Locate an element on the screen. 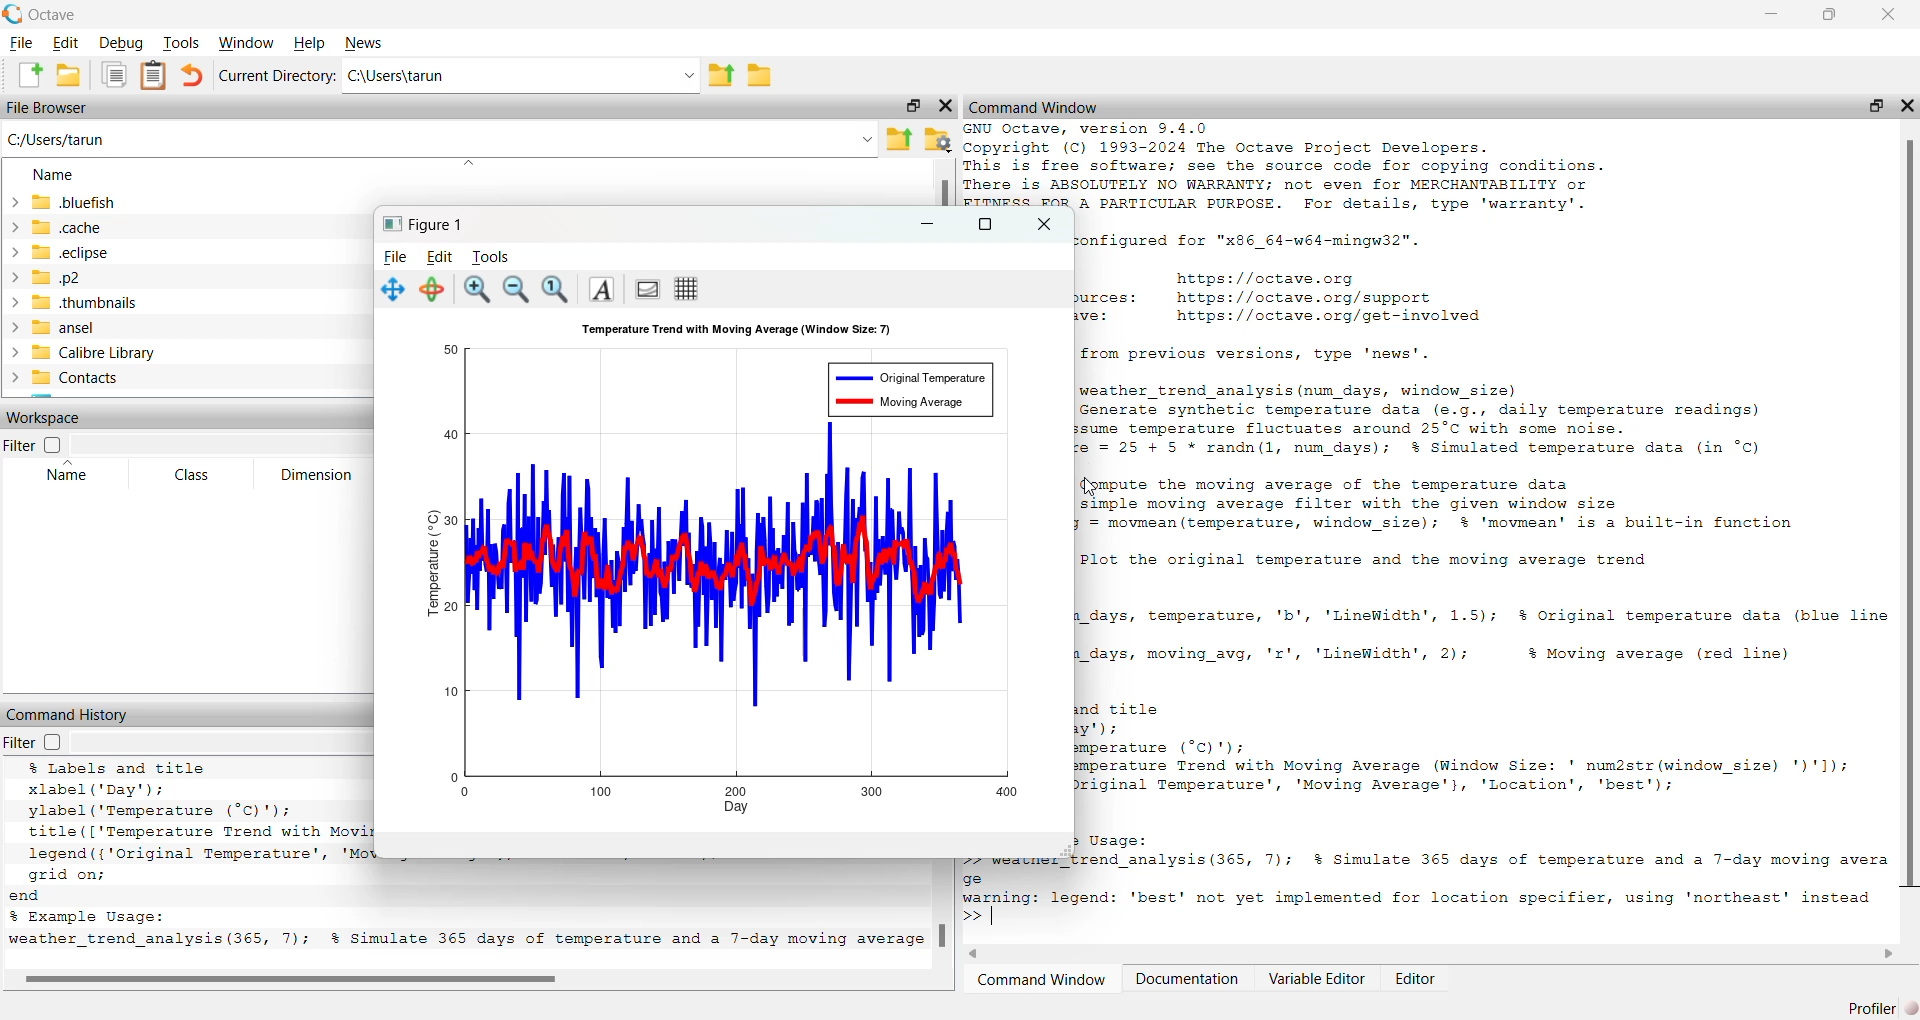 Image resolution: width=1920 pixels, height=1020 pixels. Command History is located at coordinates (68, 713).